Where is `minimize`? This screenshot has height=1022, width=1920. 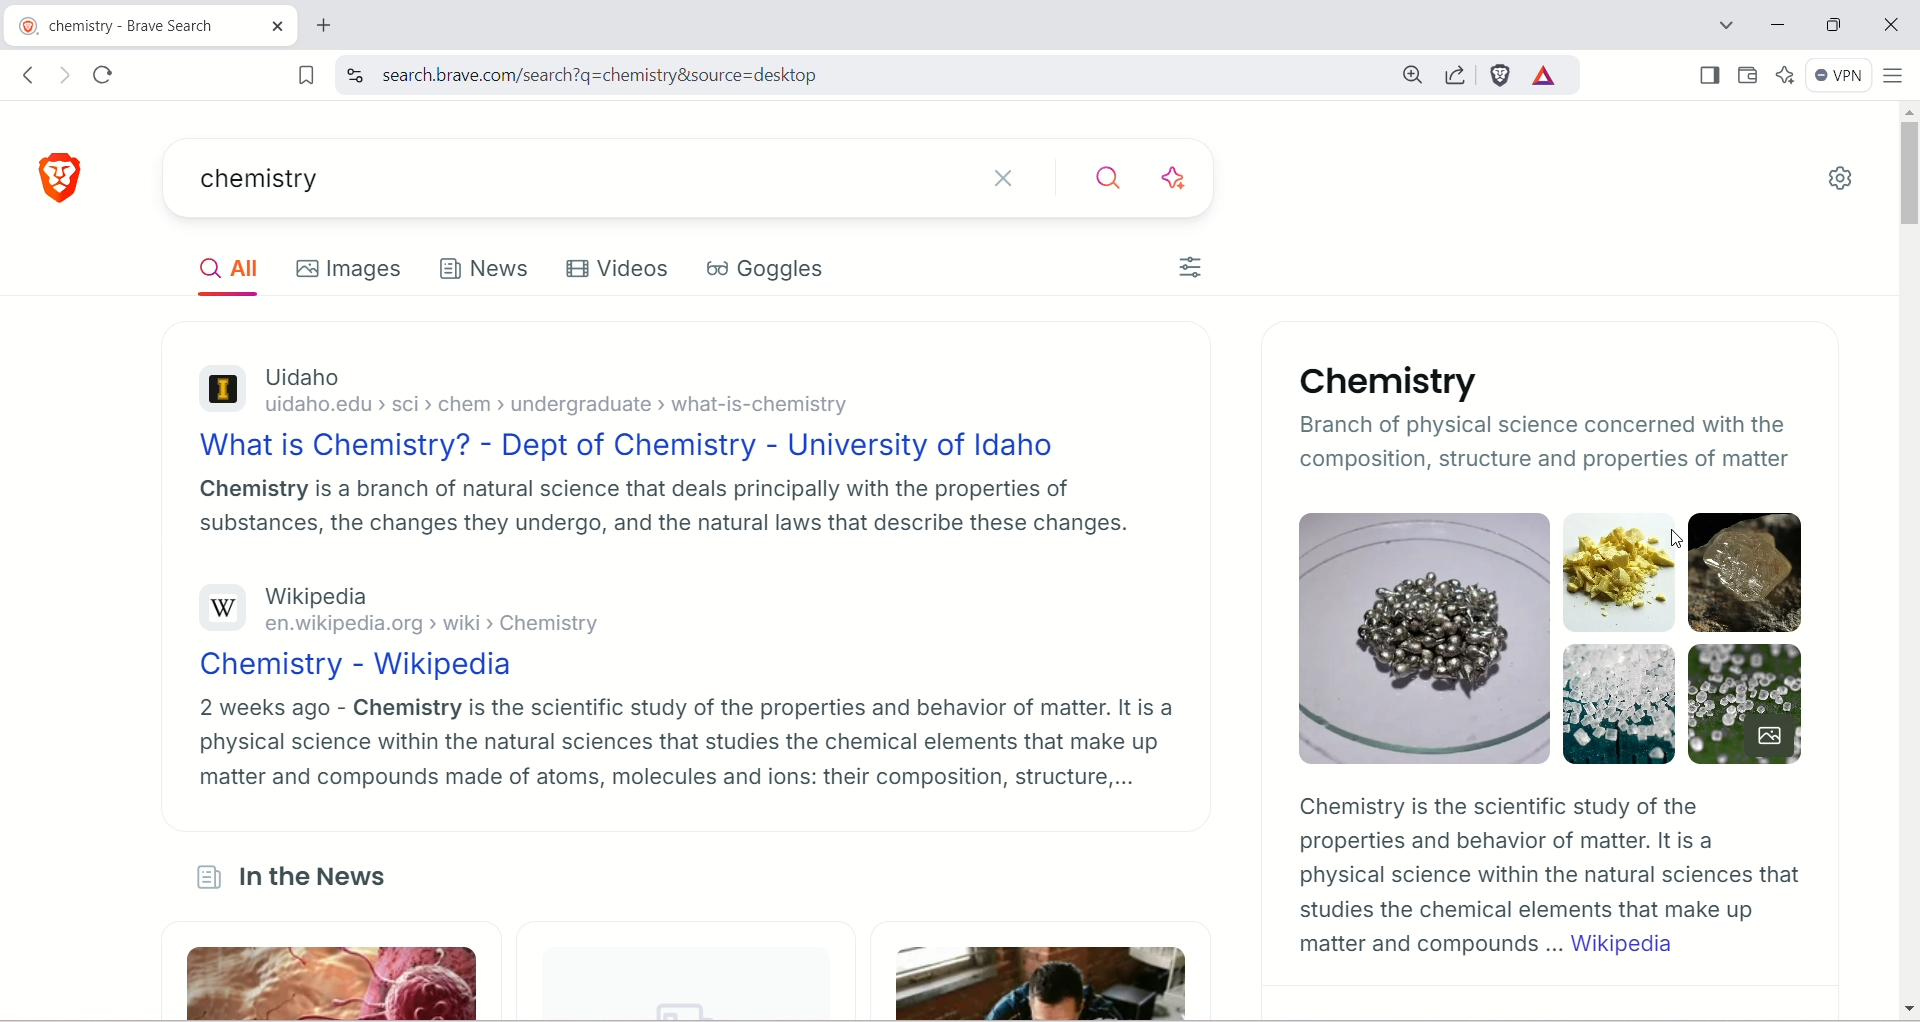 minimize is located at coordinates (1777, 25).